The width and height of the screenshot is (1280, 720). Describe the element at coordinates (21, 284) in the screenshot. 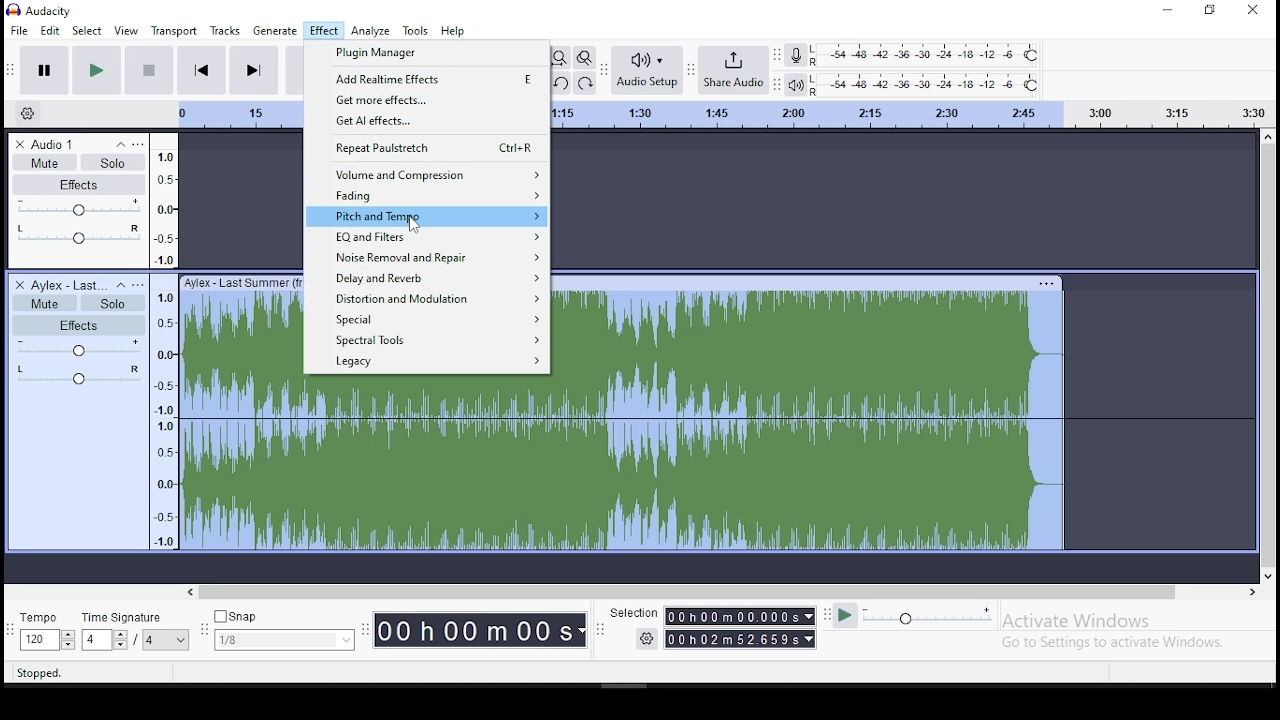

I see `delete track` at that location.